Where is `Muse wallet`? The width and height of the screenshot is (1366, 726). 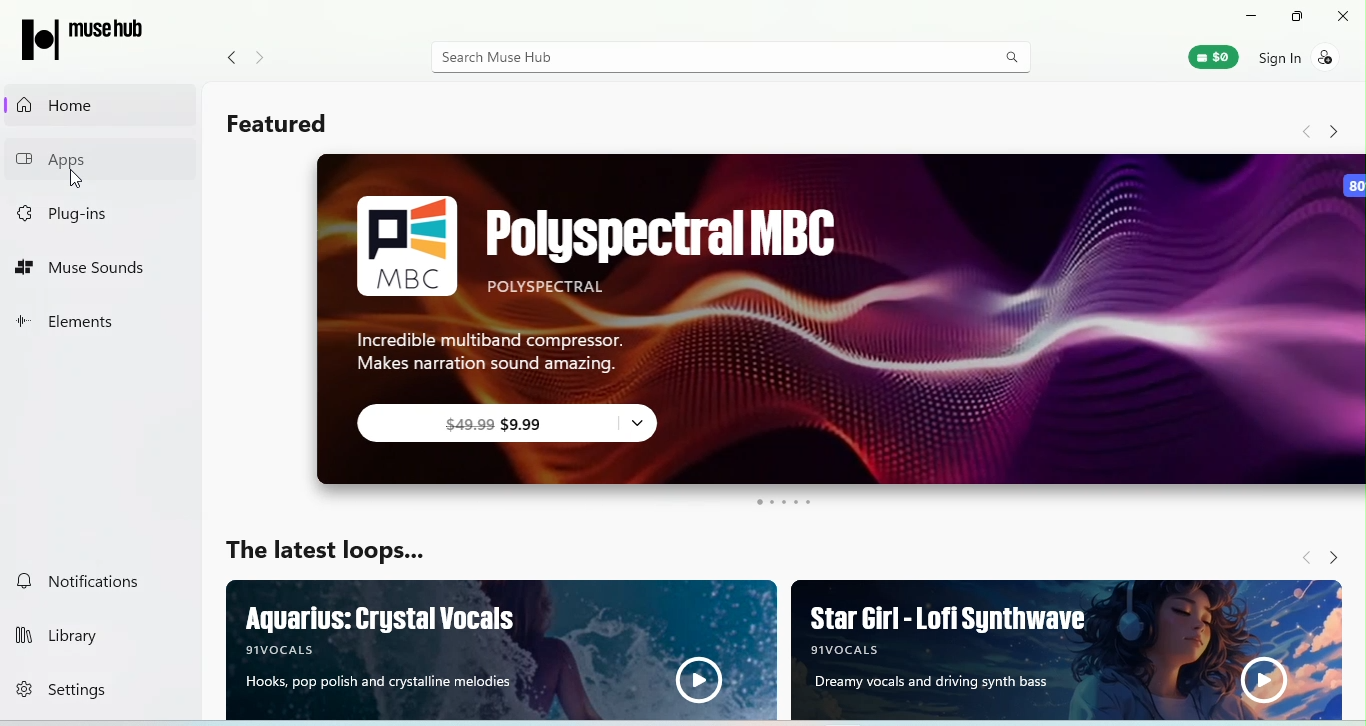 Muse wallet is located at coordinates (1218, 58).